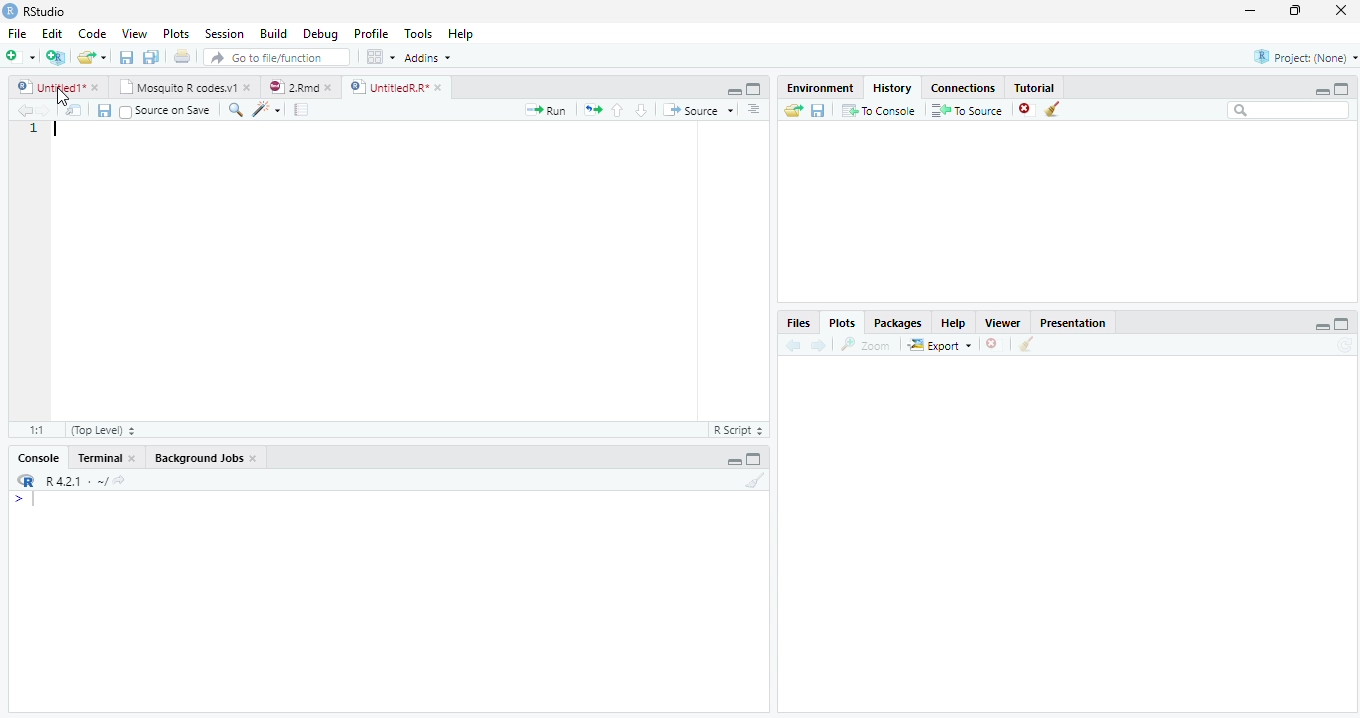 The width and height of the screenshot is (1360, 718). What do you see at coordinates (867, 347) in the screenshot?
I see `Zoom` at bounding box center [867, 347].